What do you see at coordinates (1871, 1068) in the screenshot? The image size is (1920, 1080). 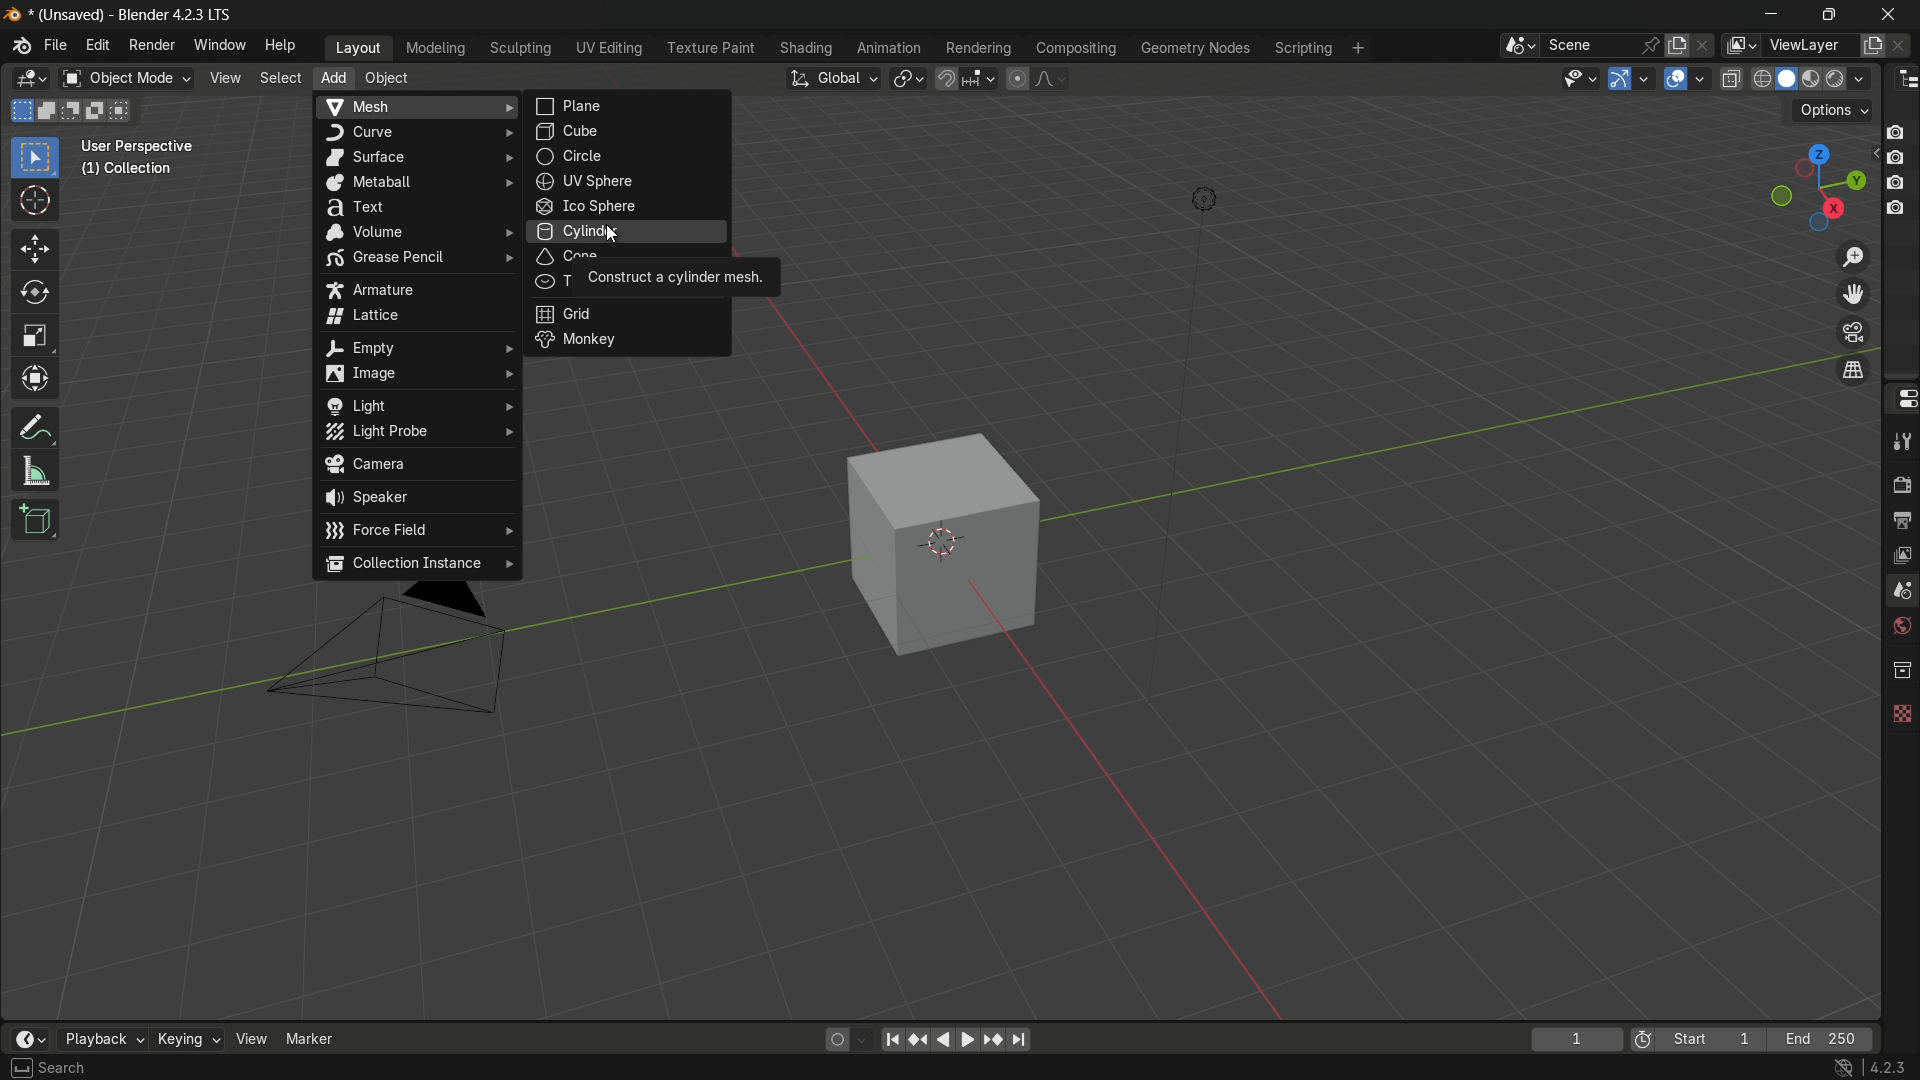 I see `4.2.3 lts` at bounding box center [1871, 1068].